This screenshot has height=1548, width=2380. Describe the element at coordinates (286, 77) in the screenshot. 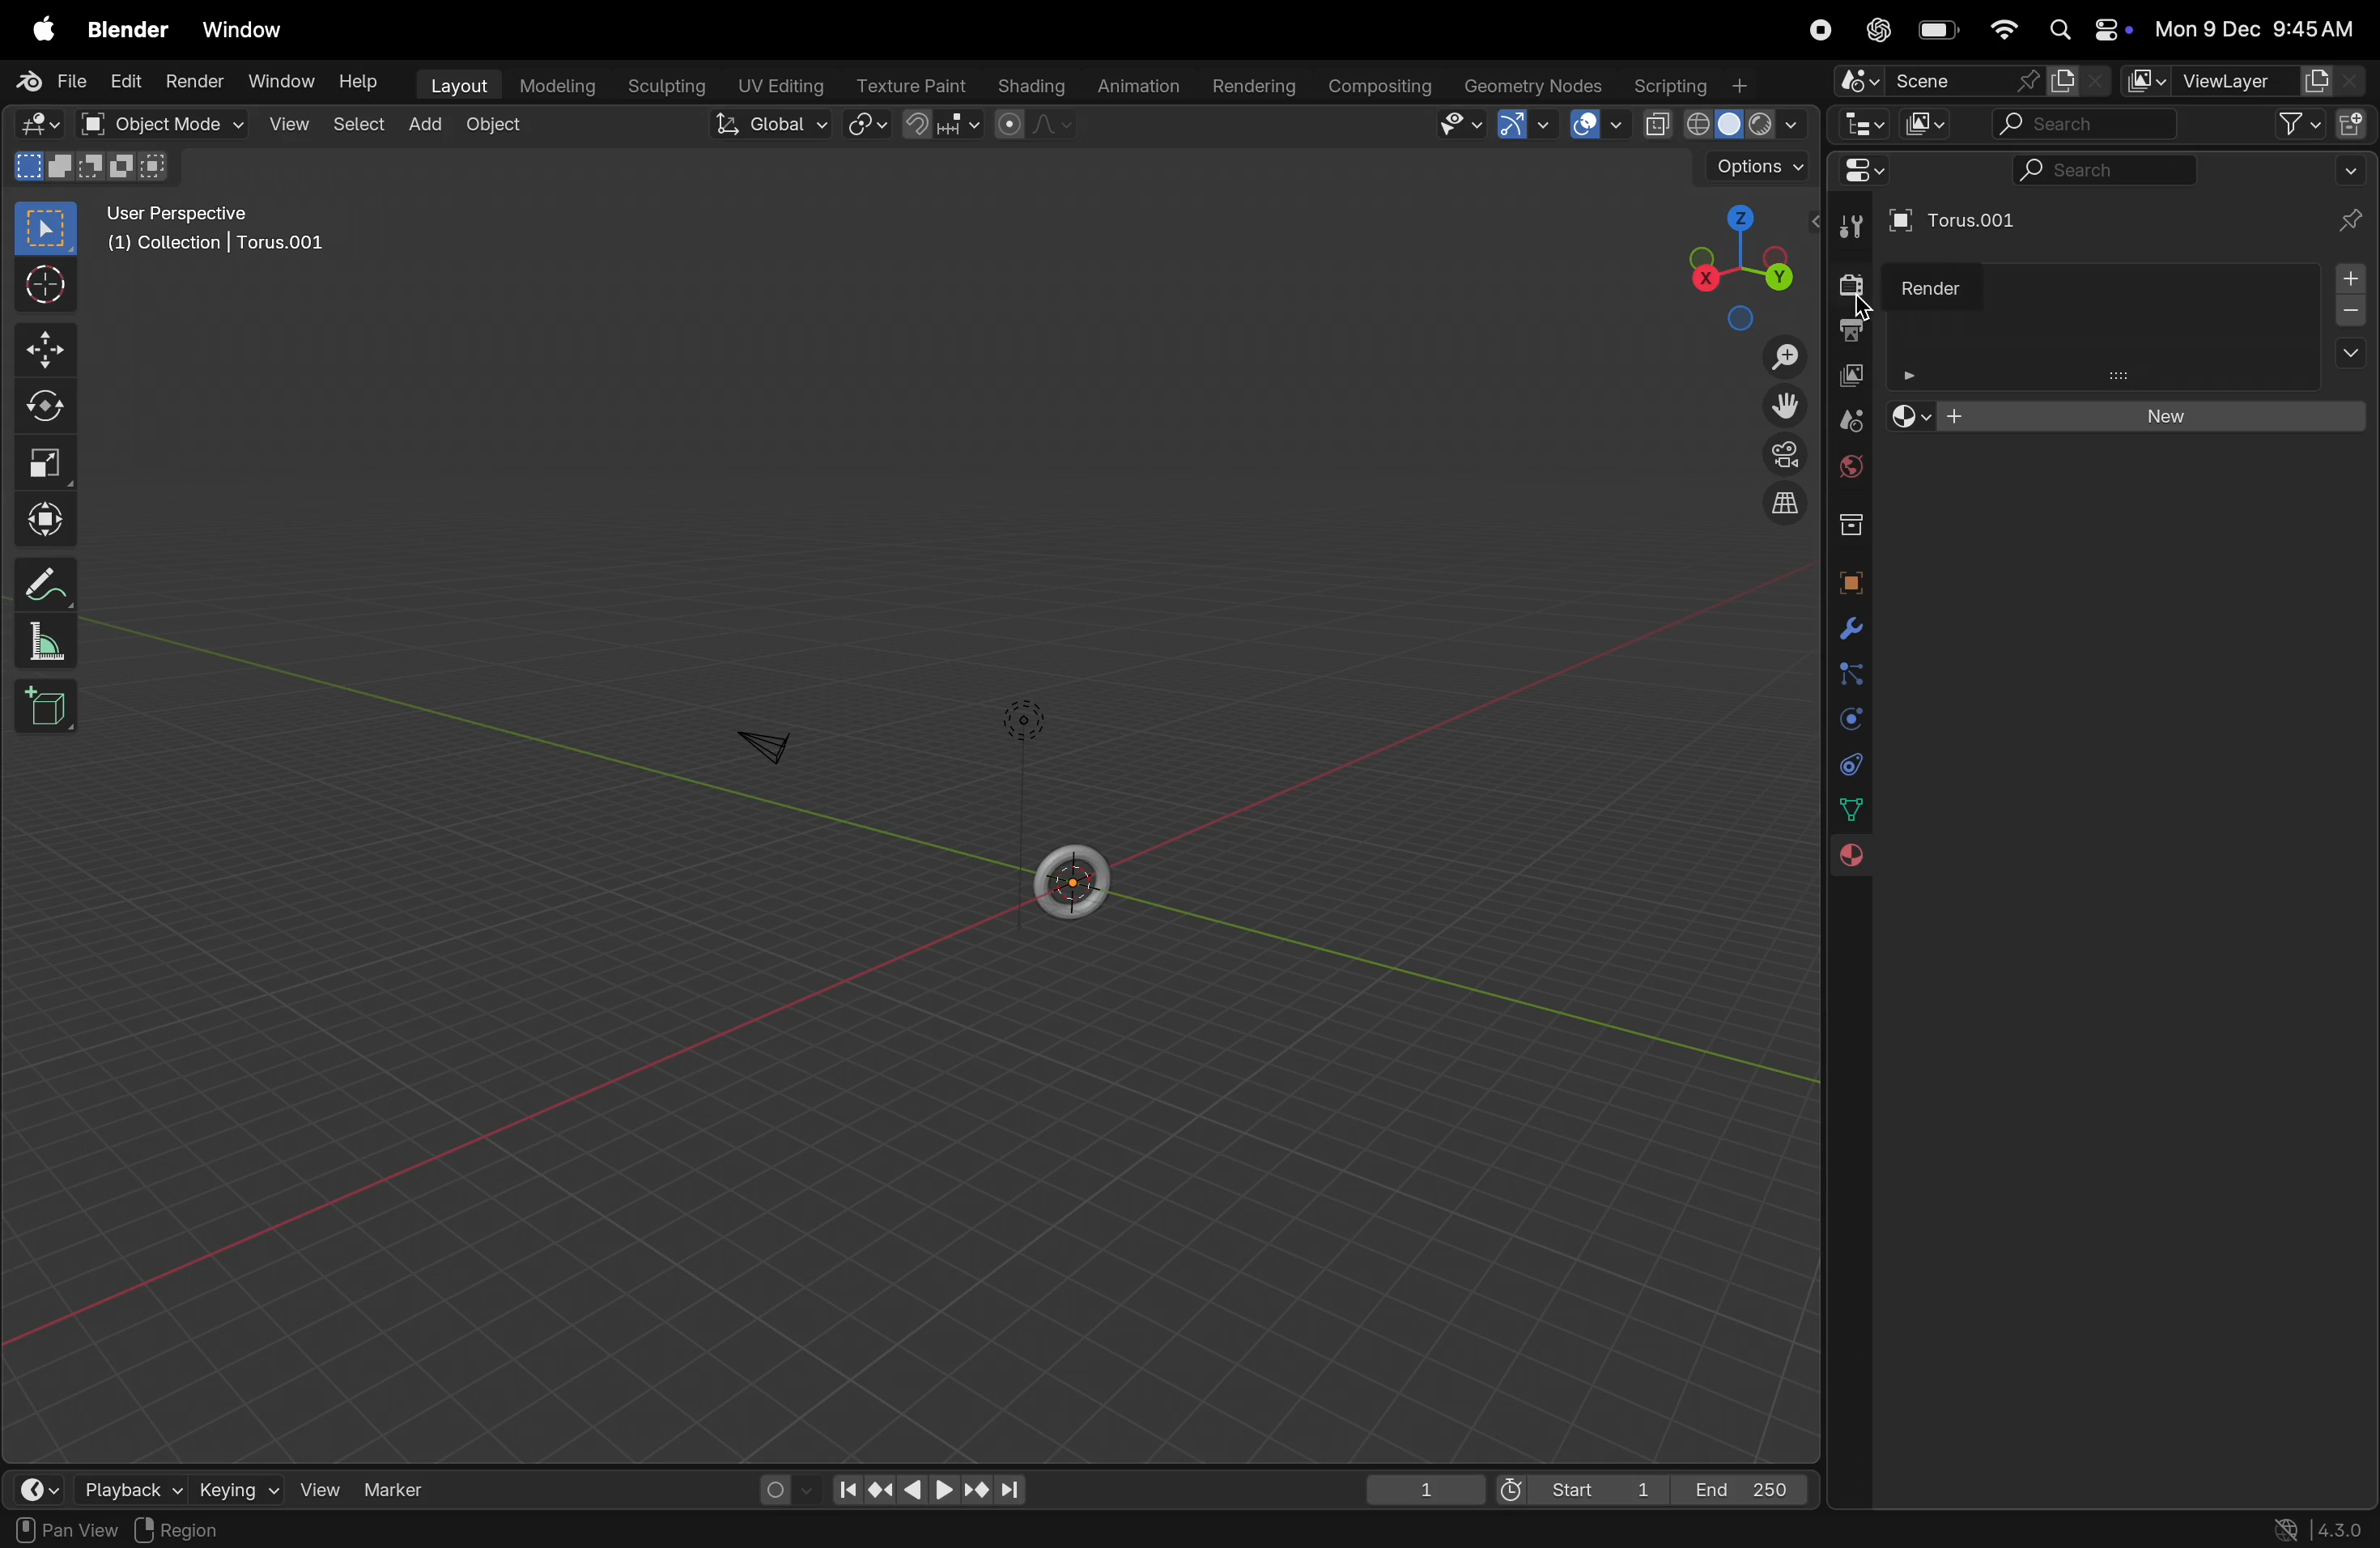

I see `Window` at that location.